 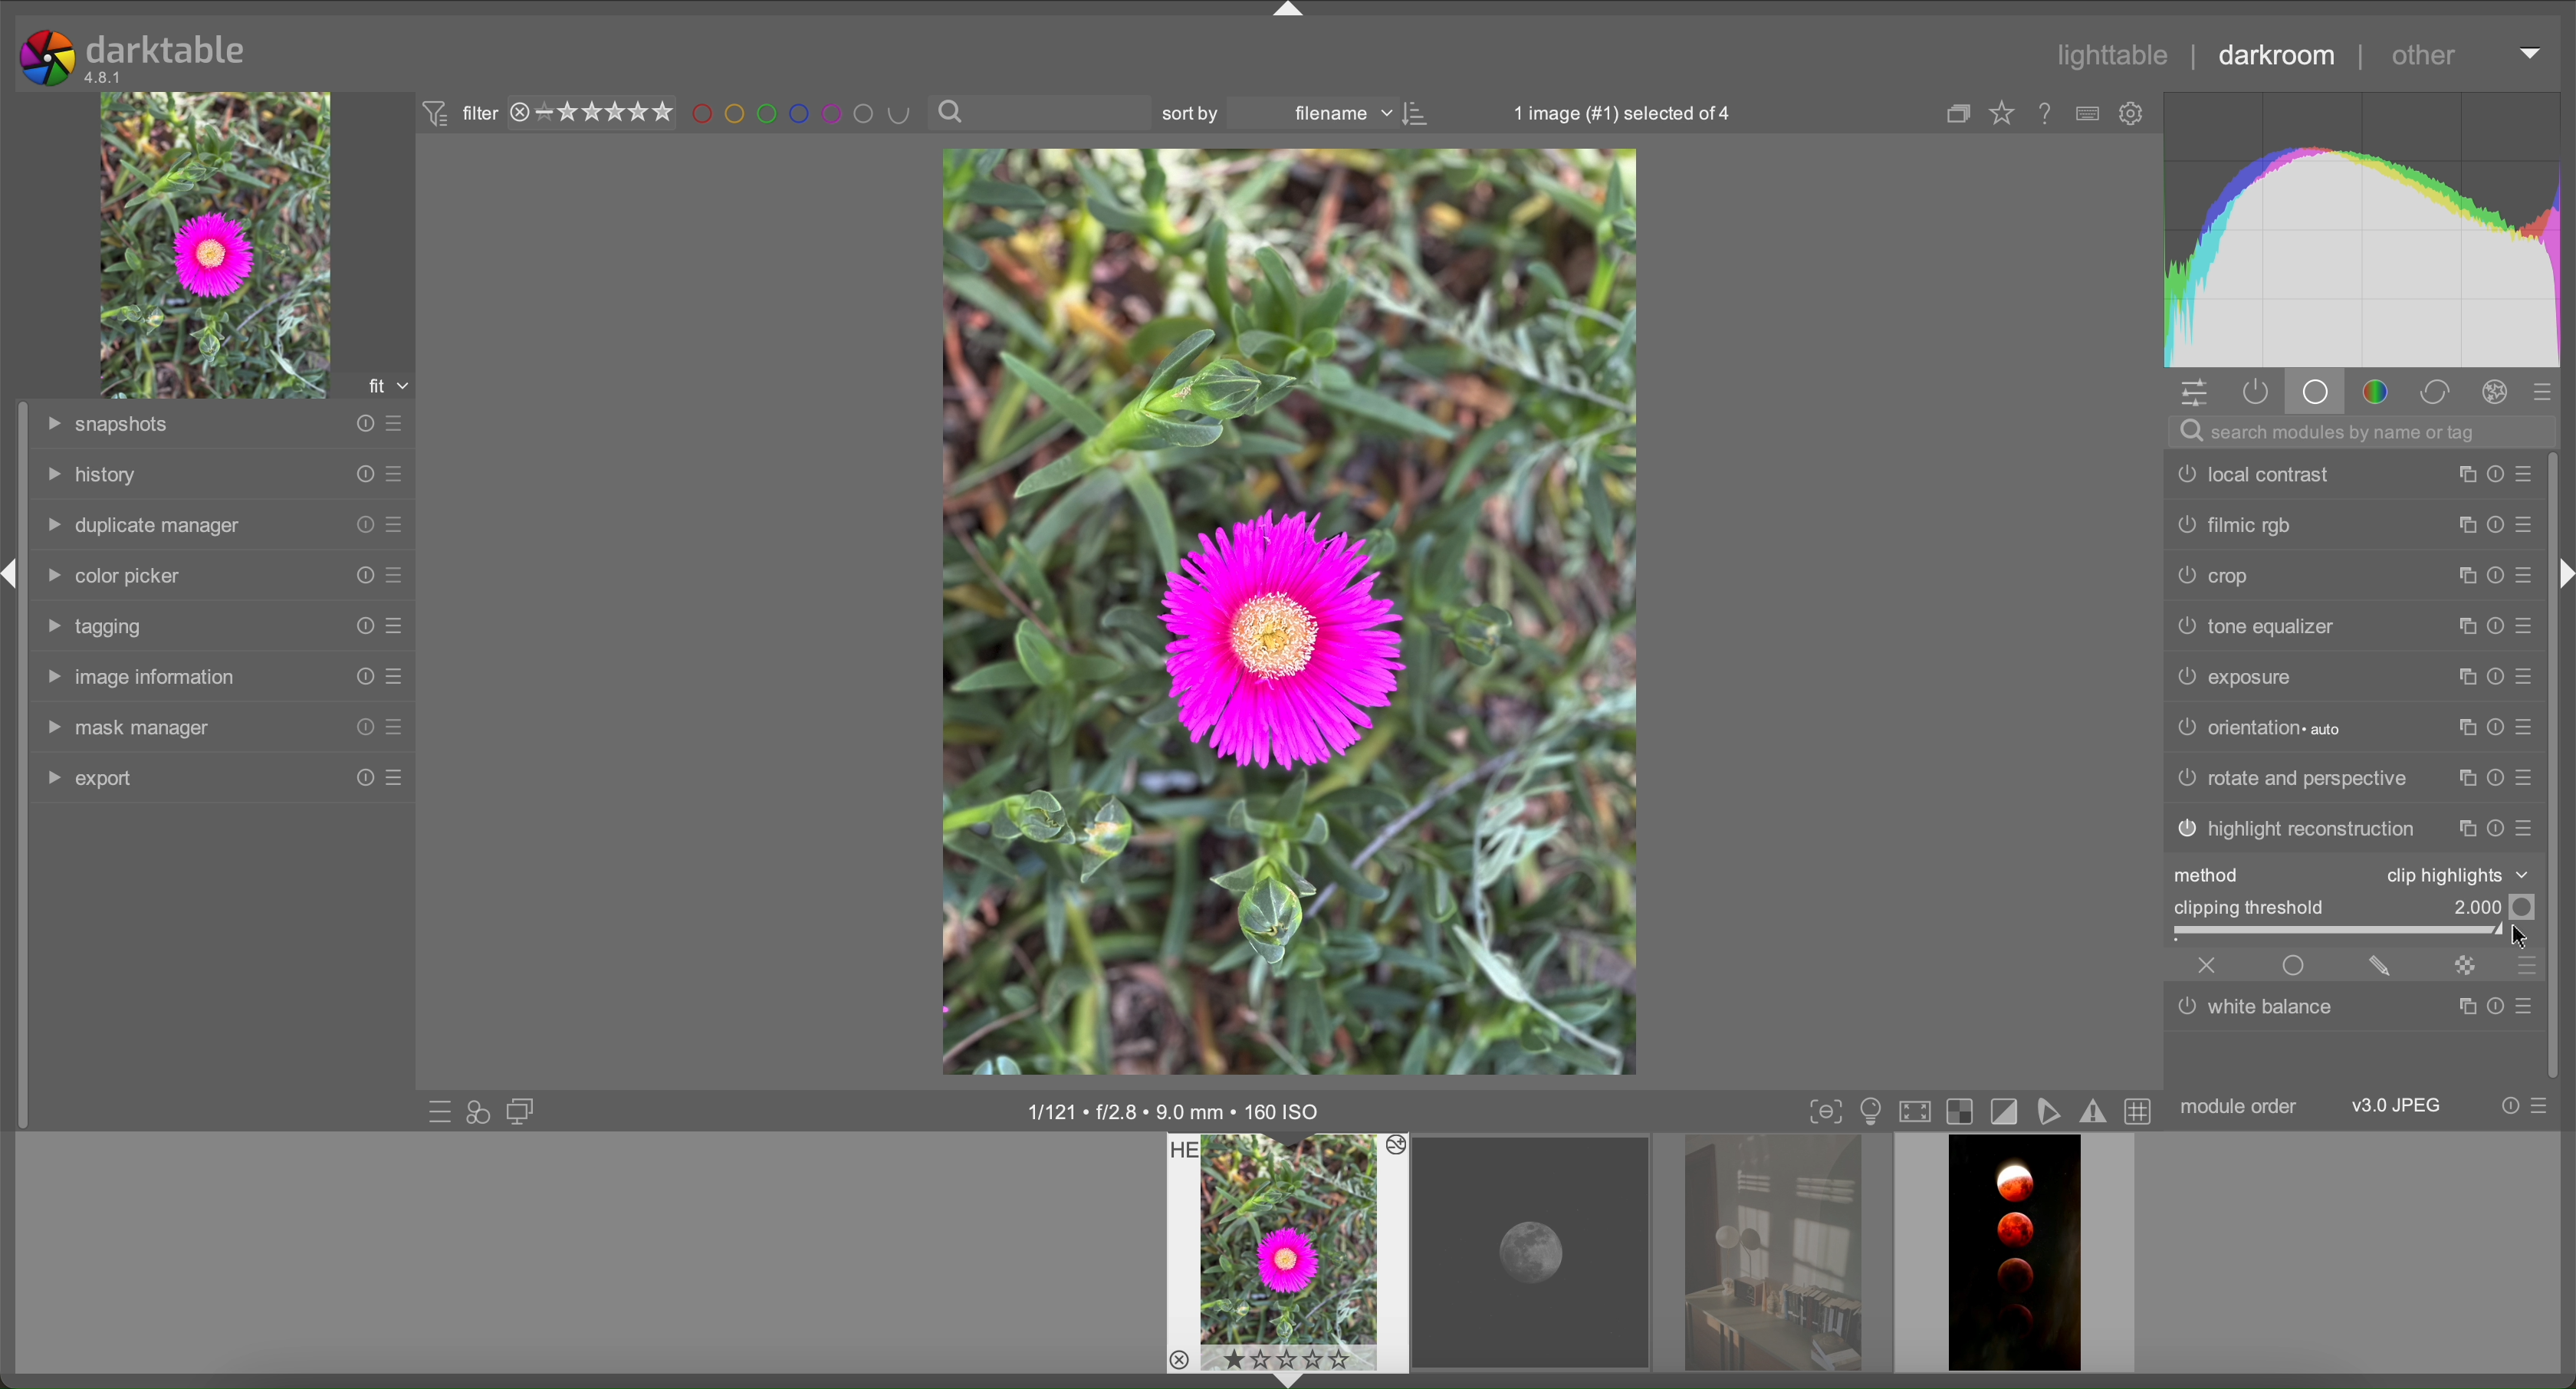 I want to click on reset presets, so click(x=360, y=676).